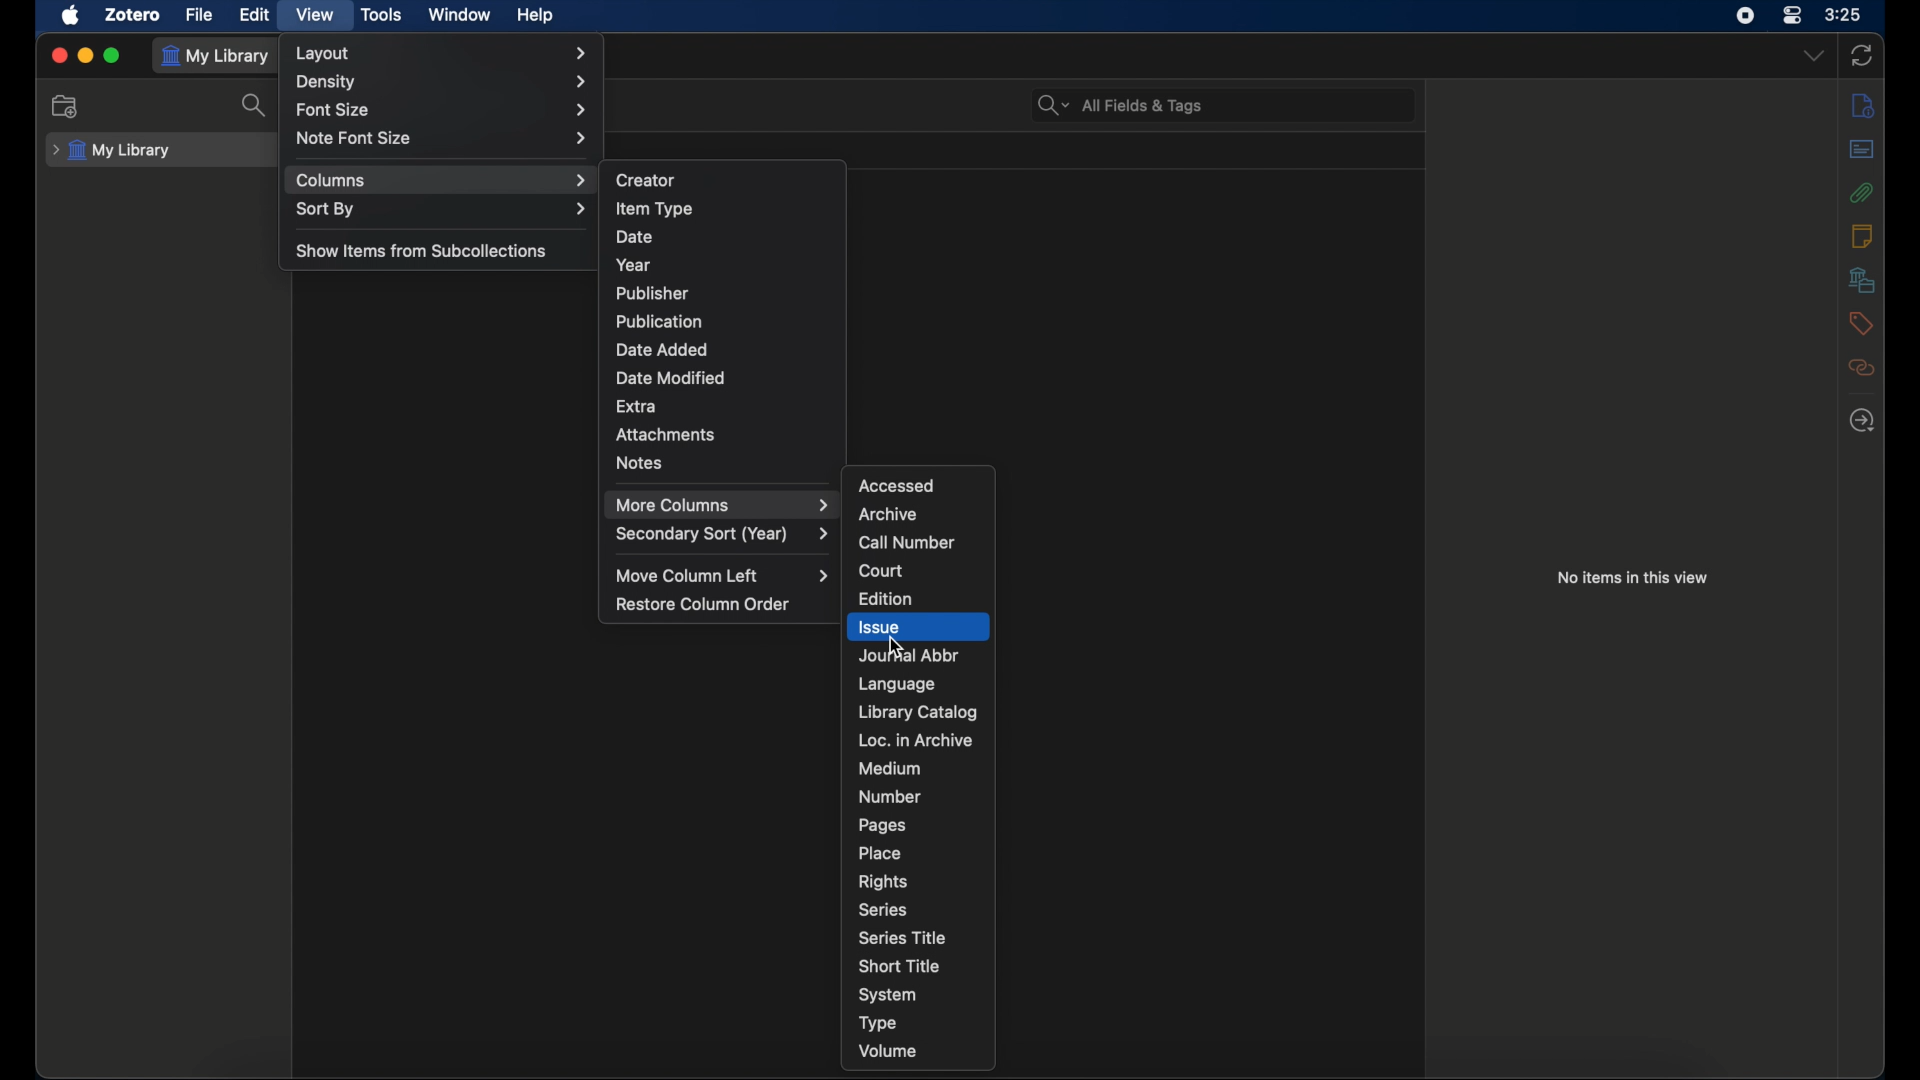  Describe the element at coordinates (898, 684) in the screenshot. I see `language` at that location.